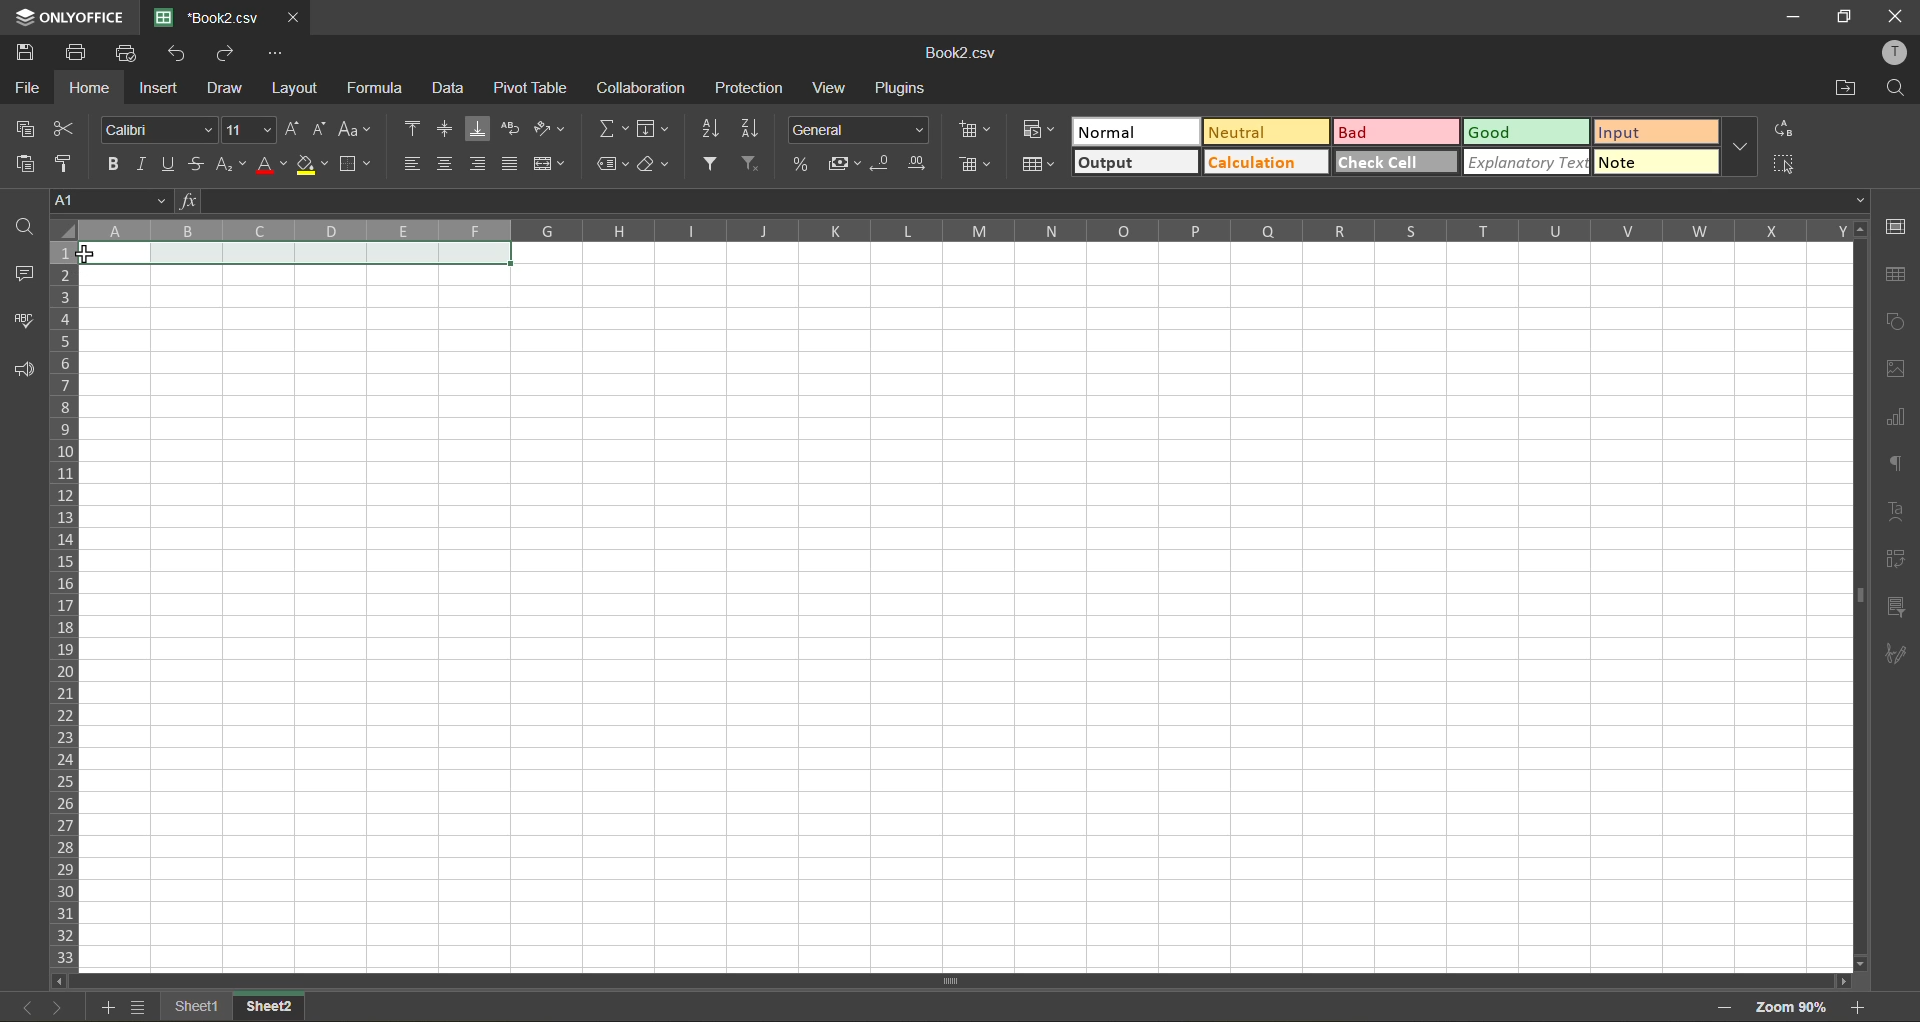 This screenshot has height=1022, width=1920. What do you see at coordinates (72, 128) in the screenshot?
I see `cut` at bounding box center [72, 128].